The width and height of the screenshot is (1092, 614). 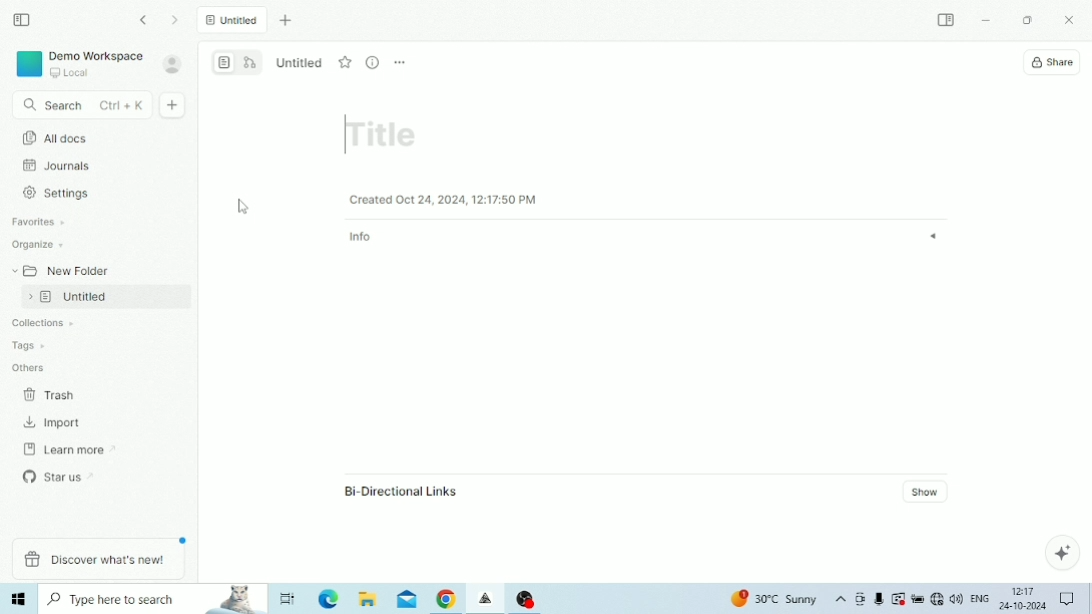 What do you see at coordinates (29, 366) in the screenshot?
I see `Others` at bounding box center [29, 366].